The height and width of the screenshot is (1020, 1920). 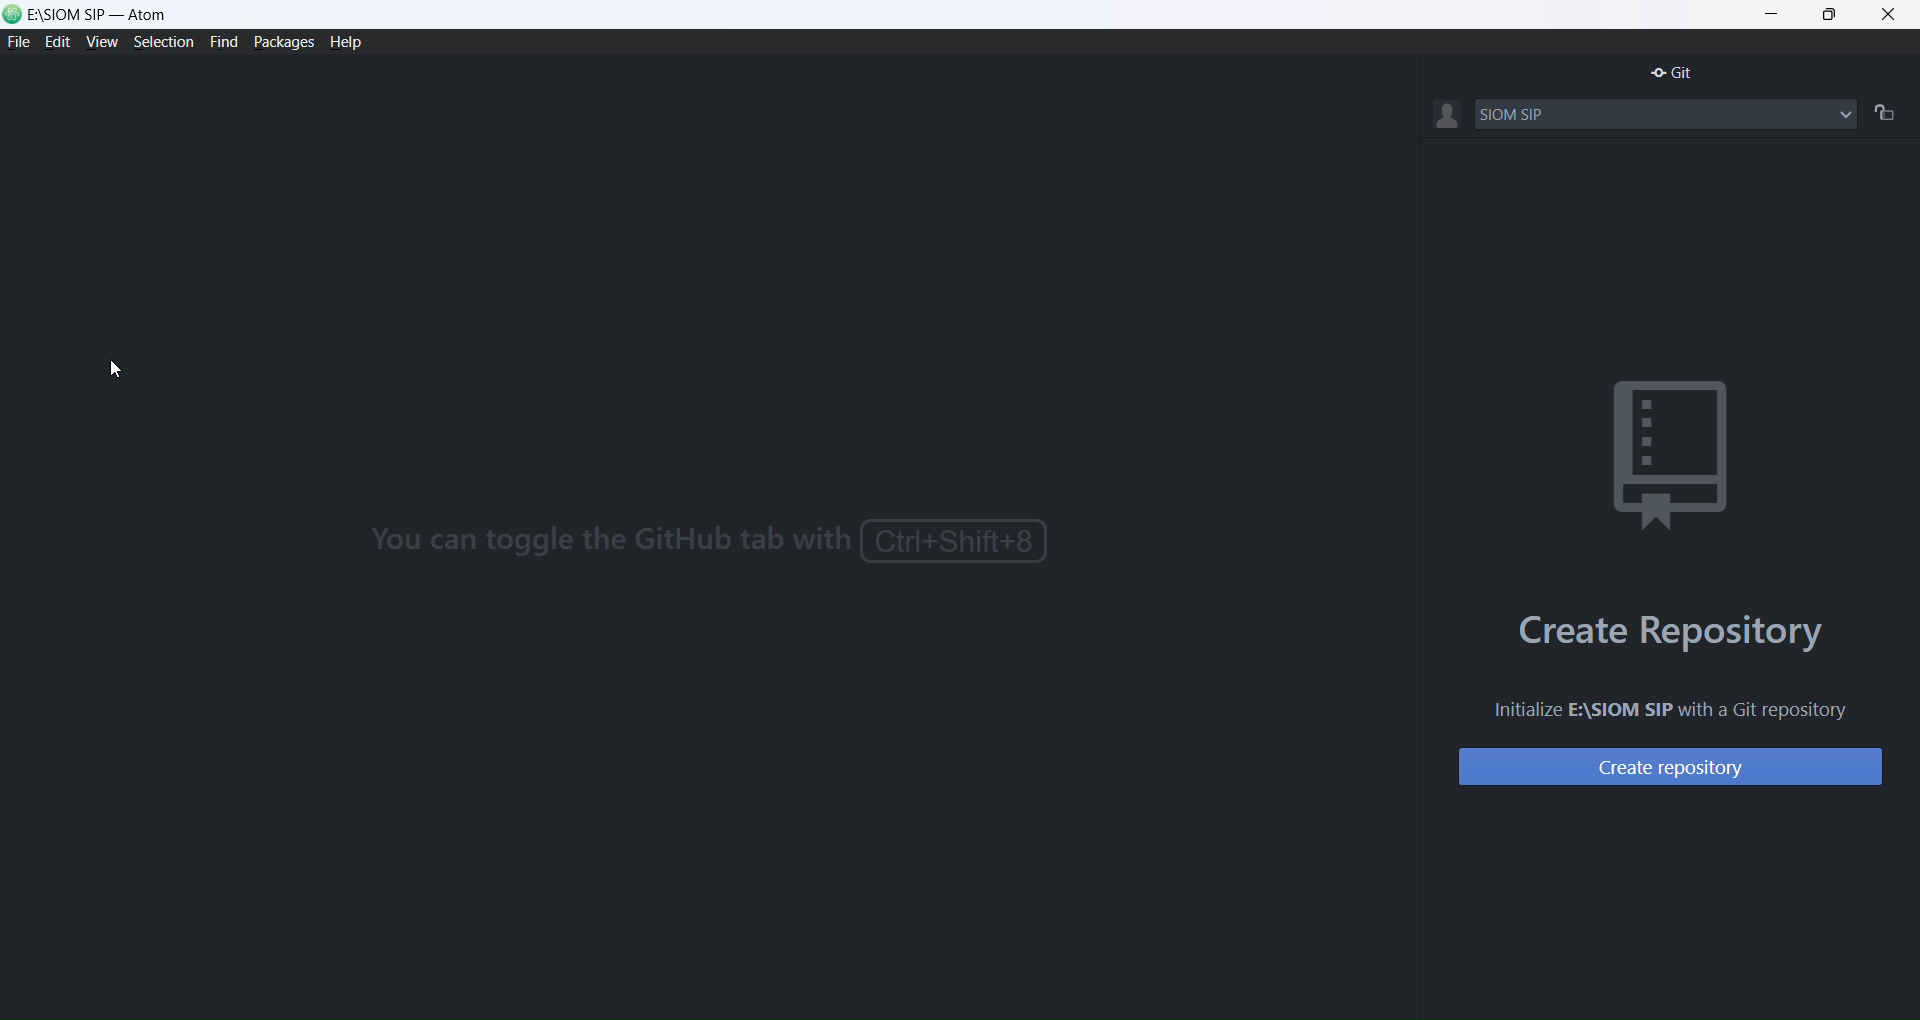 I want to click on cursor, so click(x=119, y=372).